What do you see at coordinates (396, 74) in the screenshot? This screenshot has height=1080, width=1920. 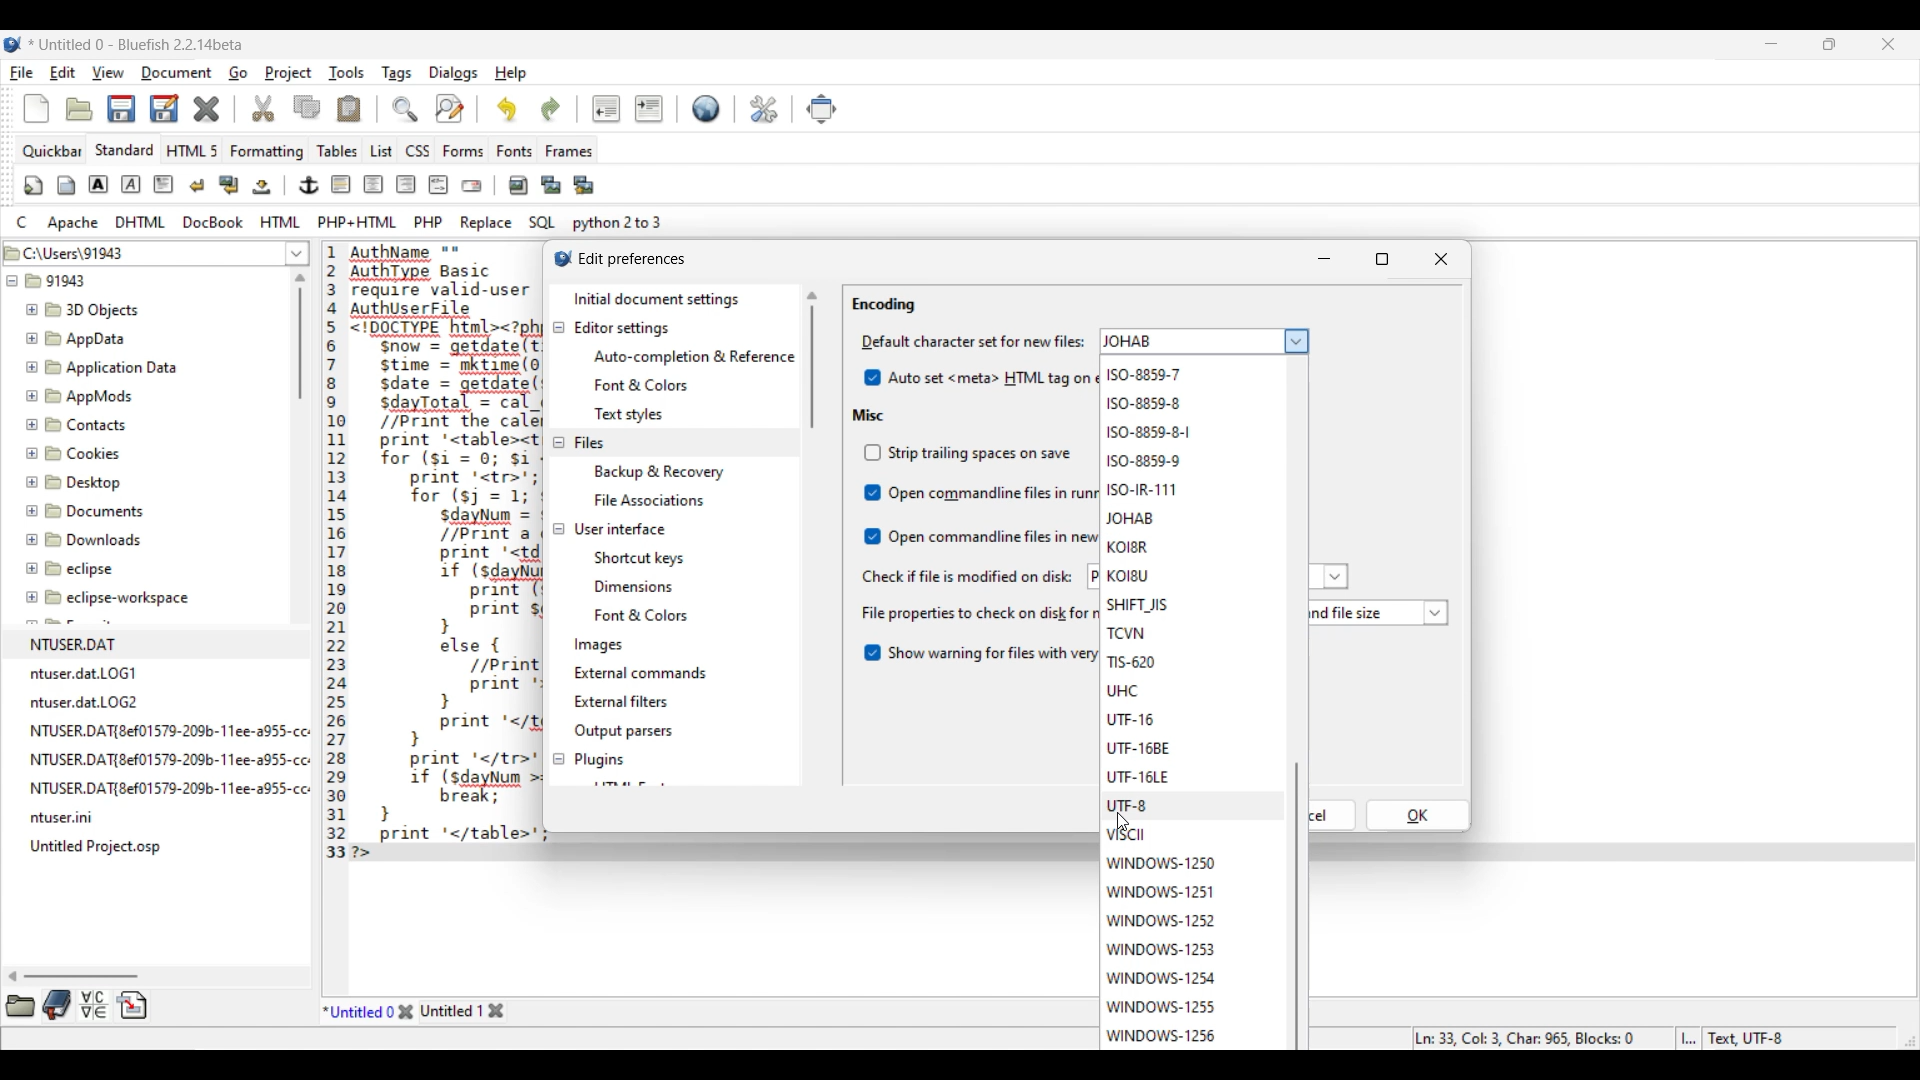 I see `Tags menu` at bounding box center [396, 74].